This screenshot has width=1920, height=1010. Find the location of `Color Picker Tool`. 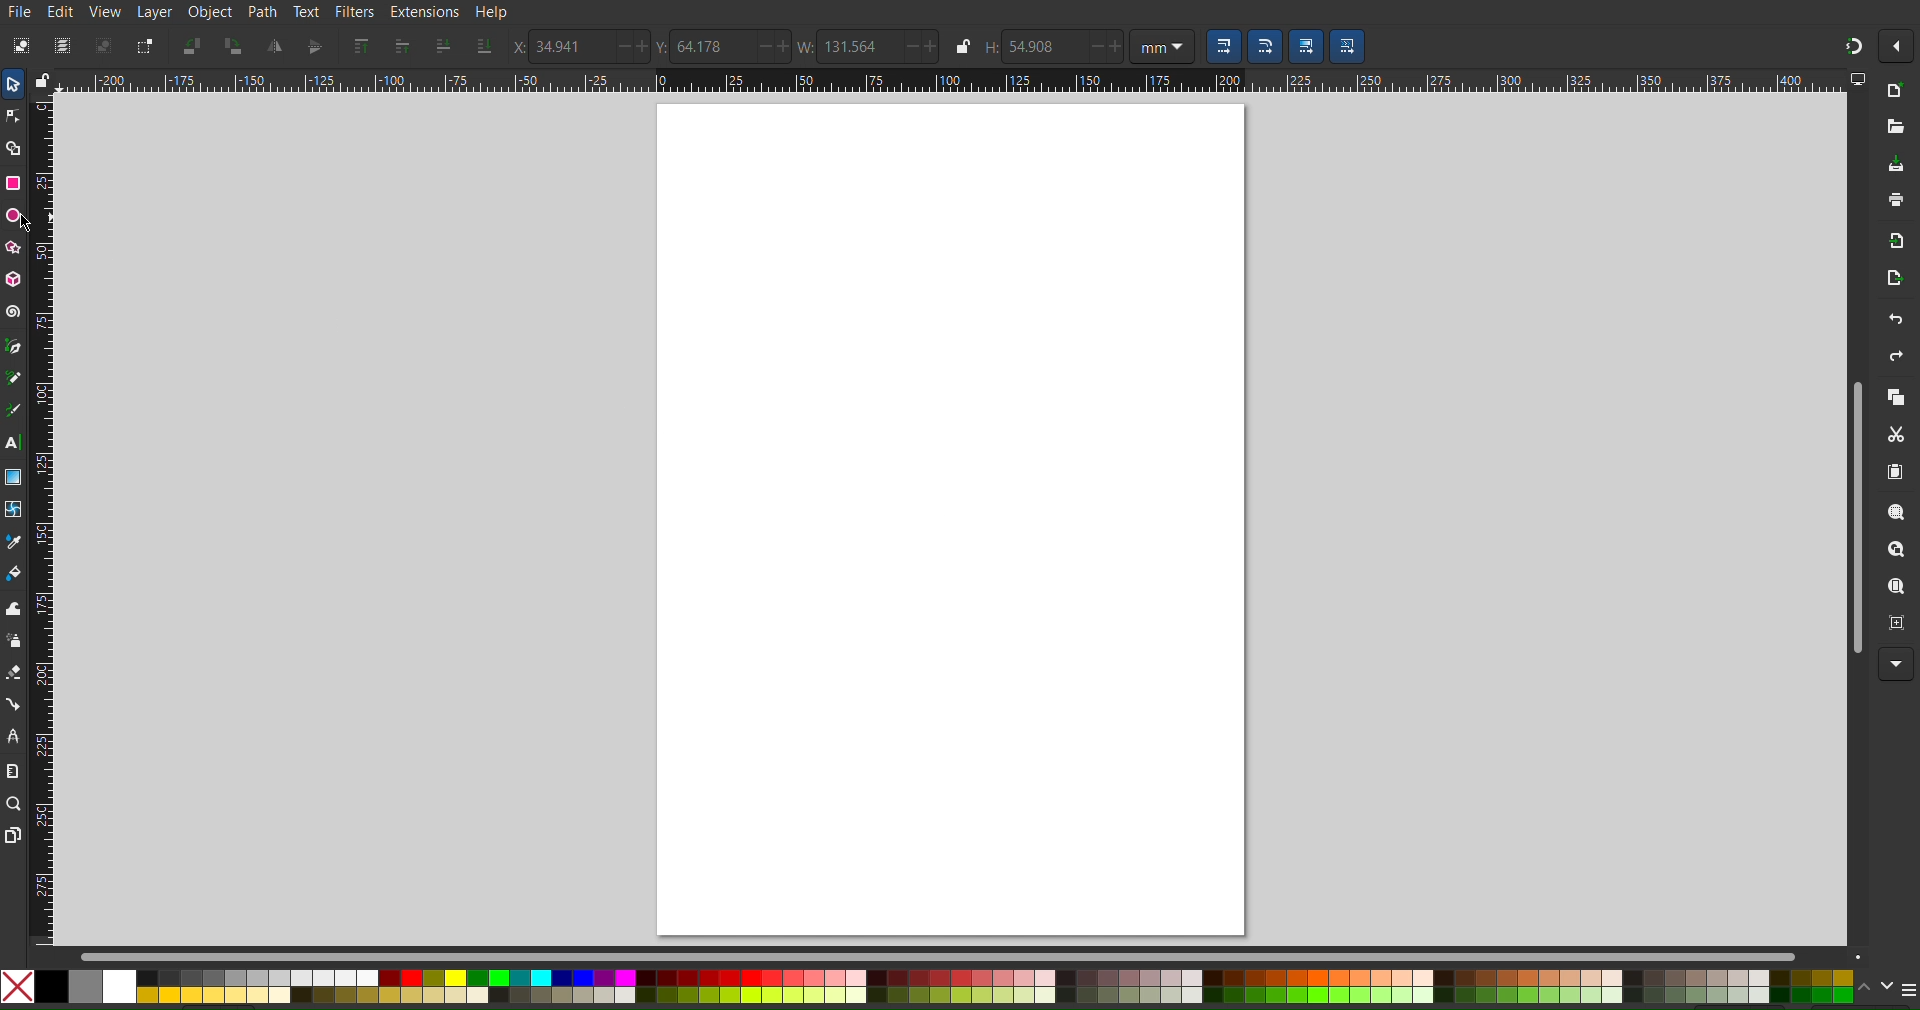

Color Picker Tool is located at coordinates (14, 542).